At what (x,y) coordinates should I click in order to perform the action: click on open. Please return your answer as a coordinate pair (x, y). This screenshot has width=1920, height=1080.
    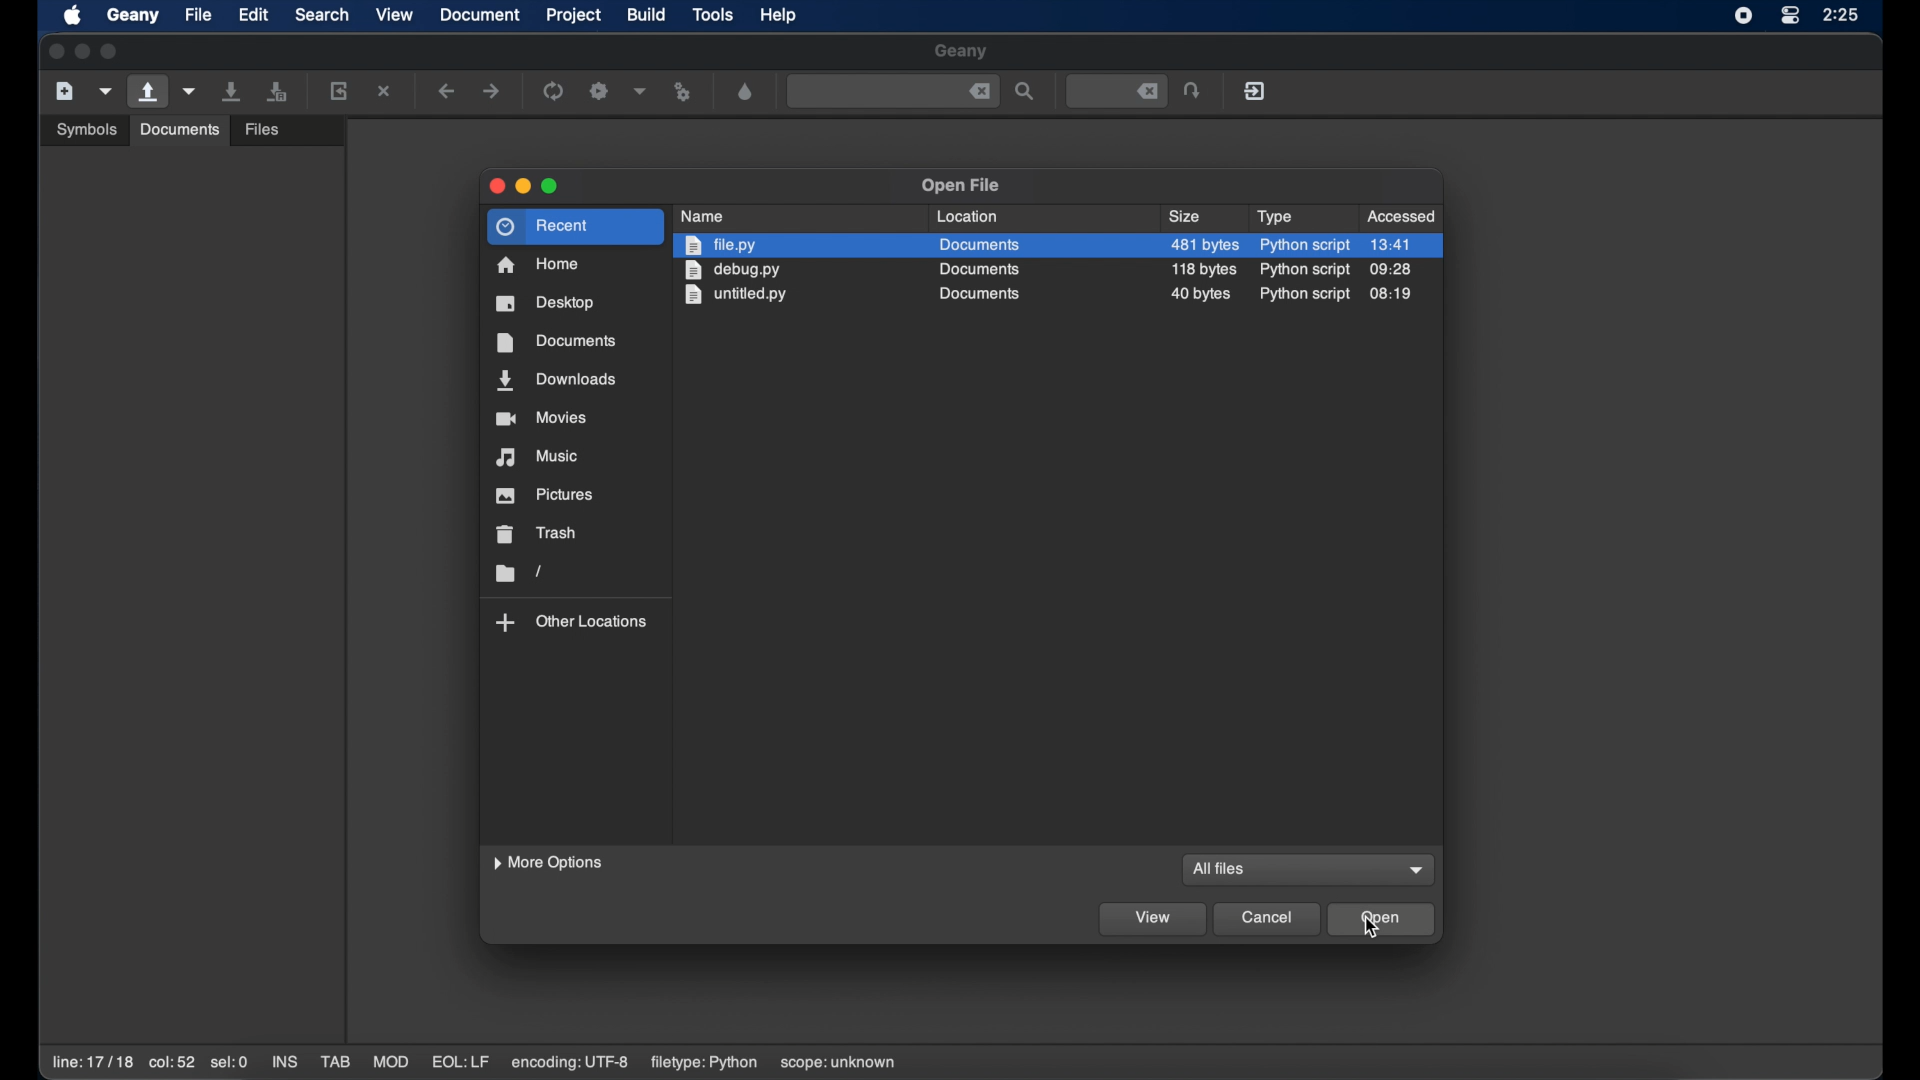
    Looking at the image, I should click on (1380, 919).